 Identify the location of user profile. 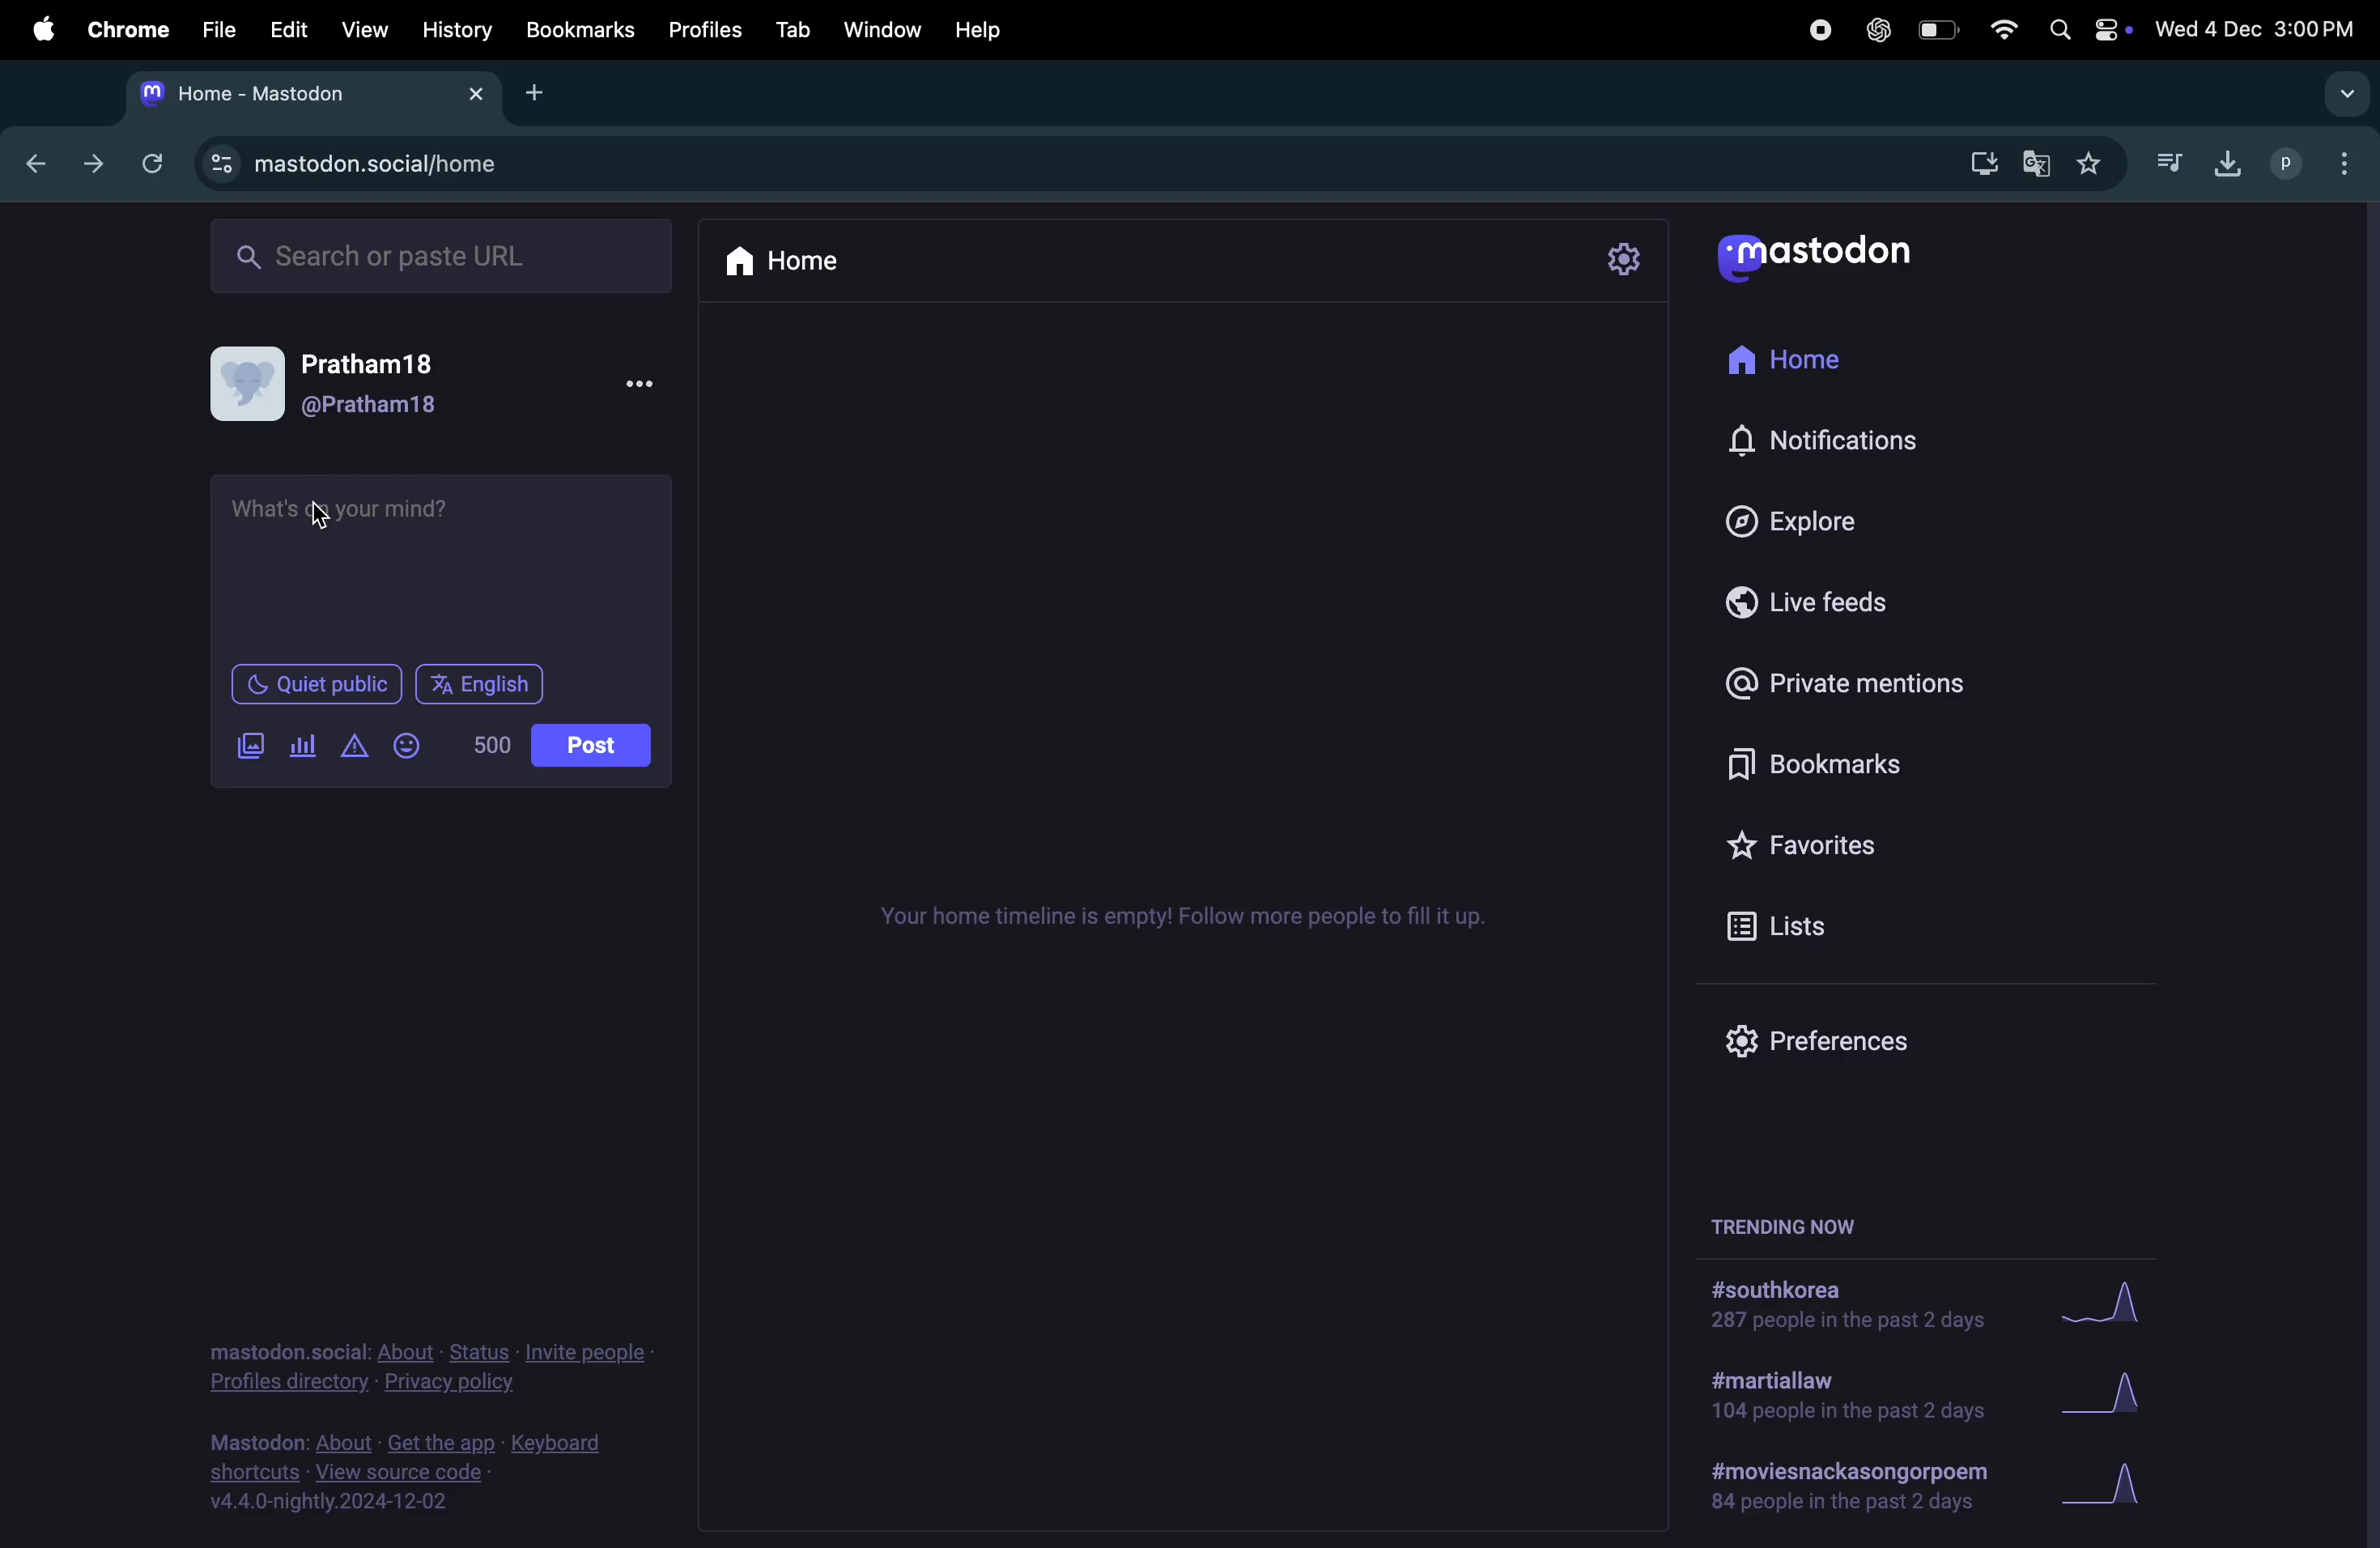
(433, 386).